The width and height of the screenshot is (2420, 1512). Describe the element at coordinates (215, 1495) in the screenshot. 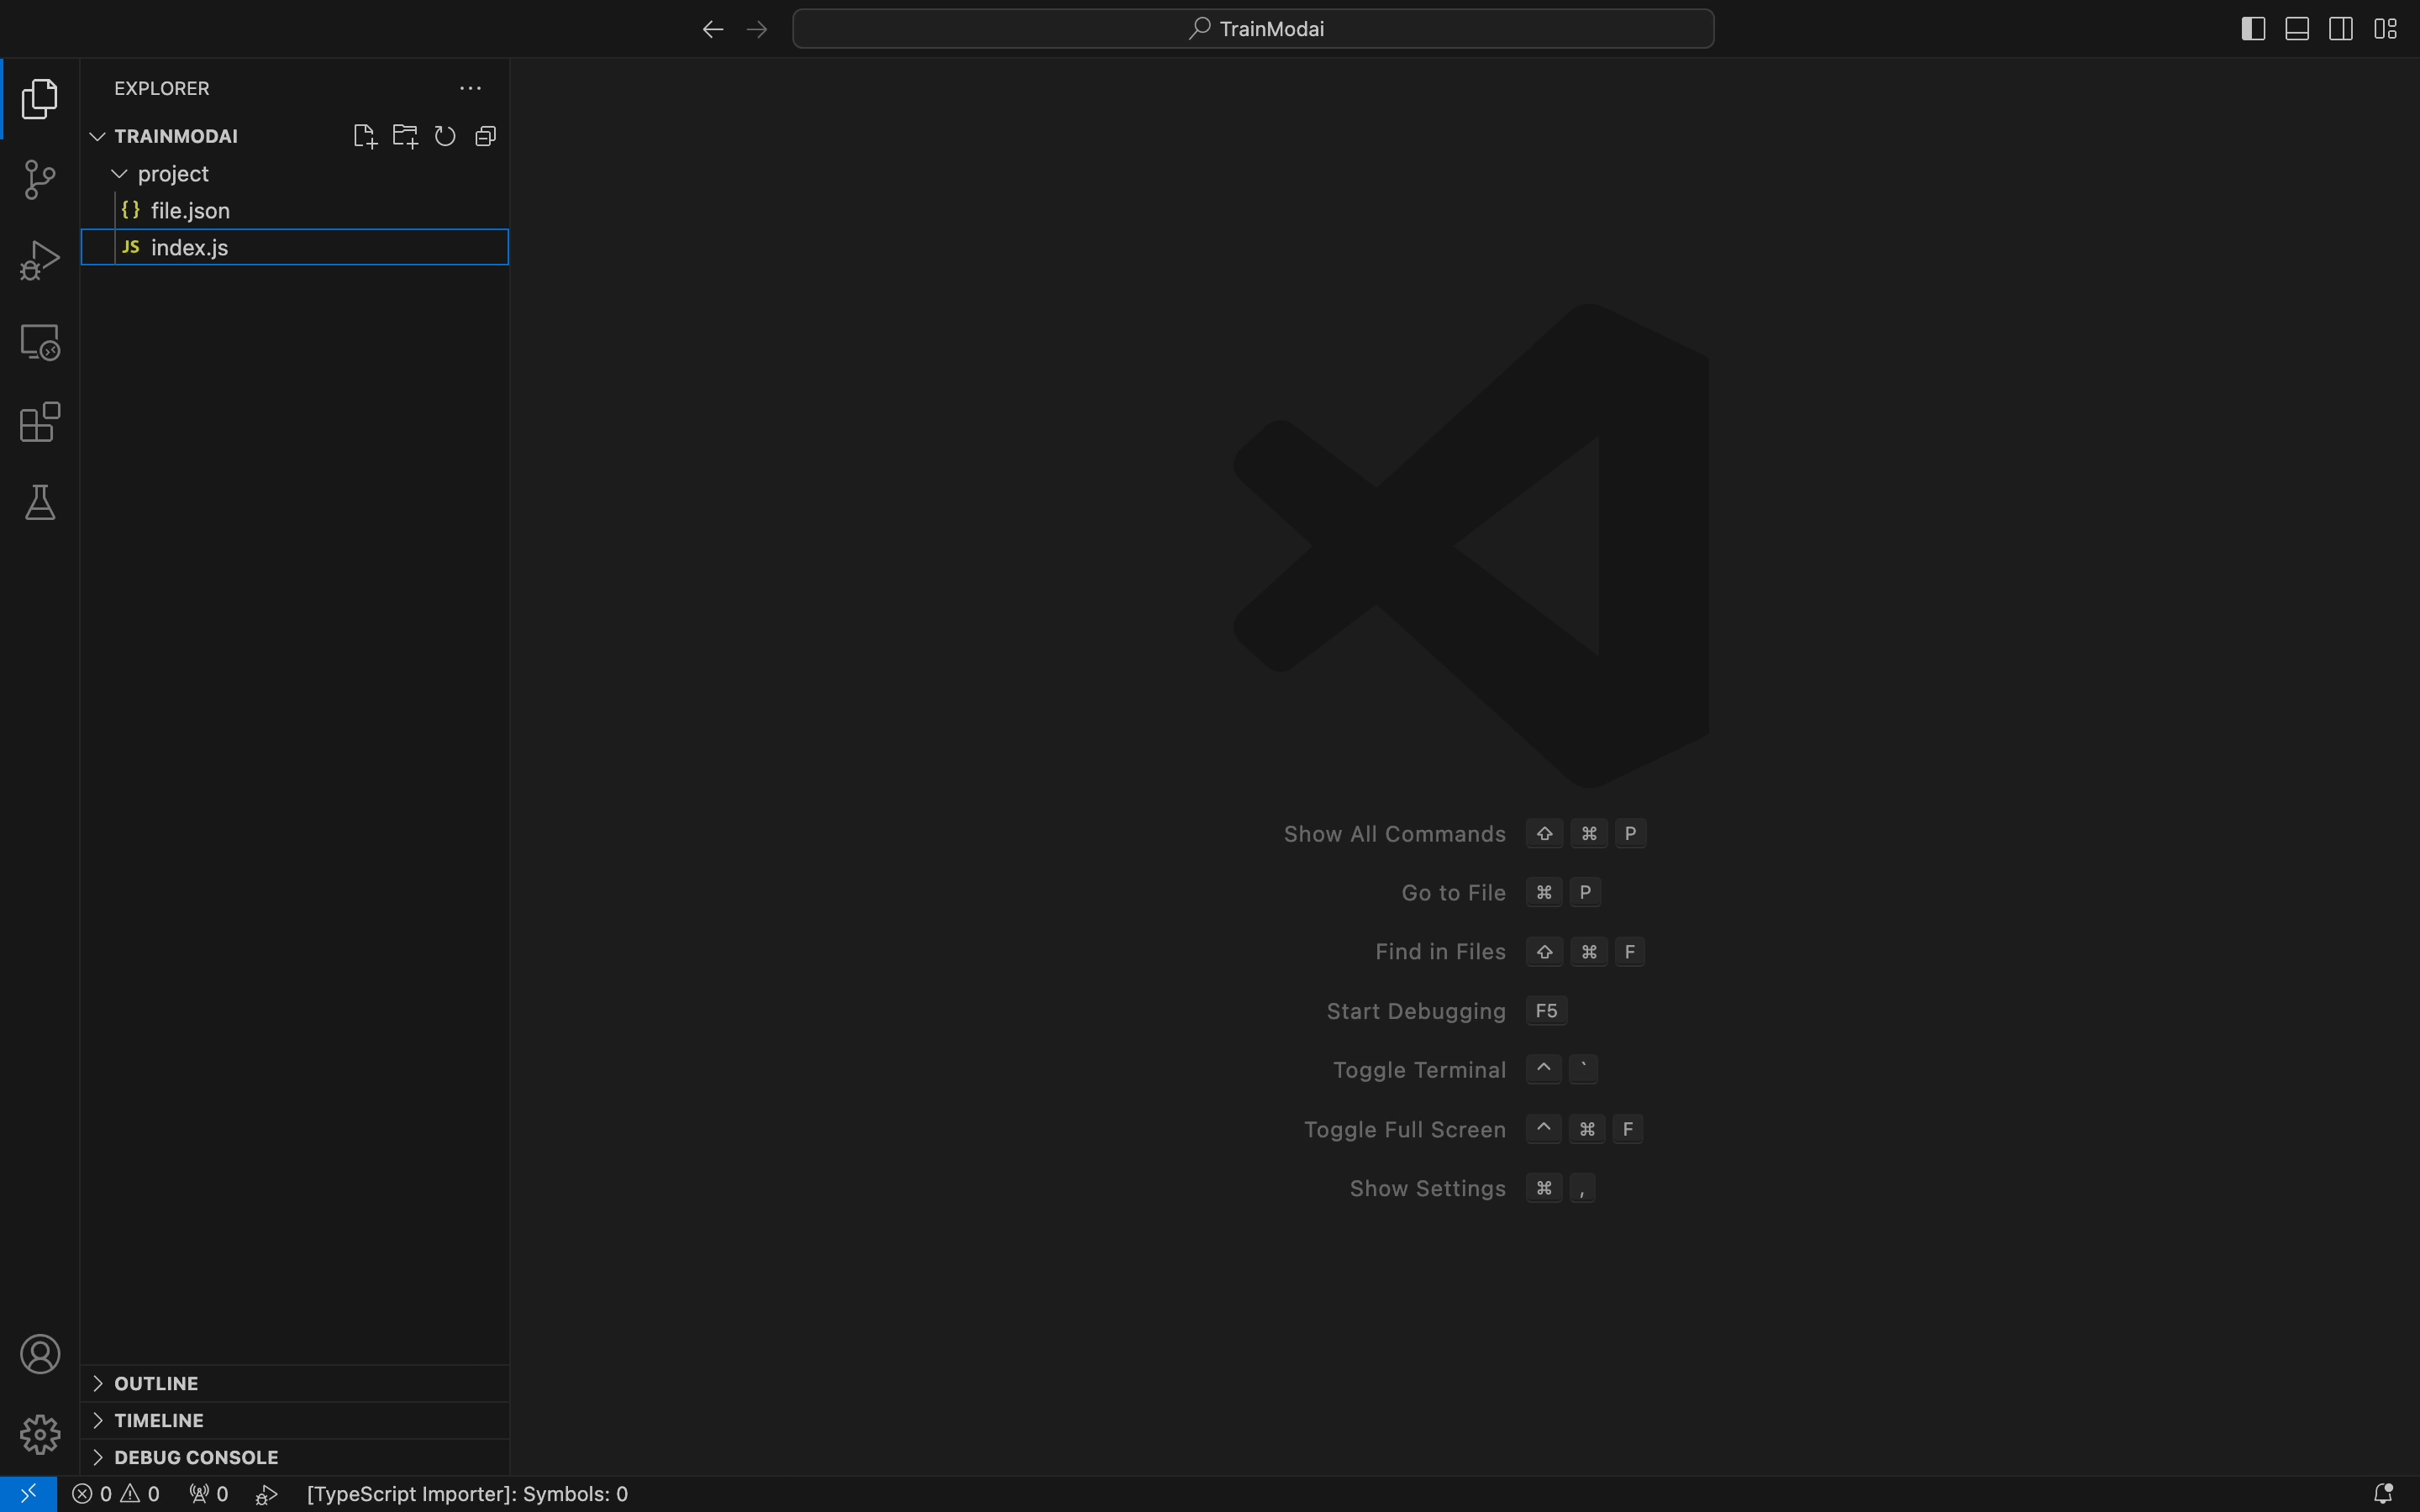

I see `0` at that location.